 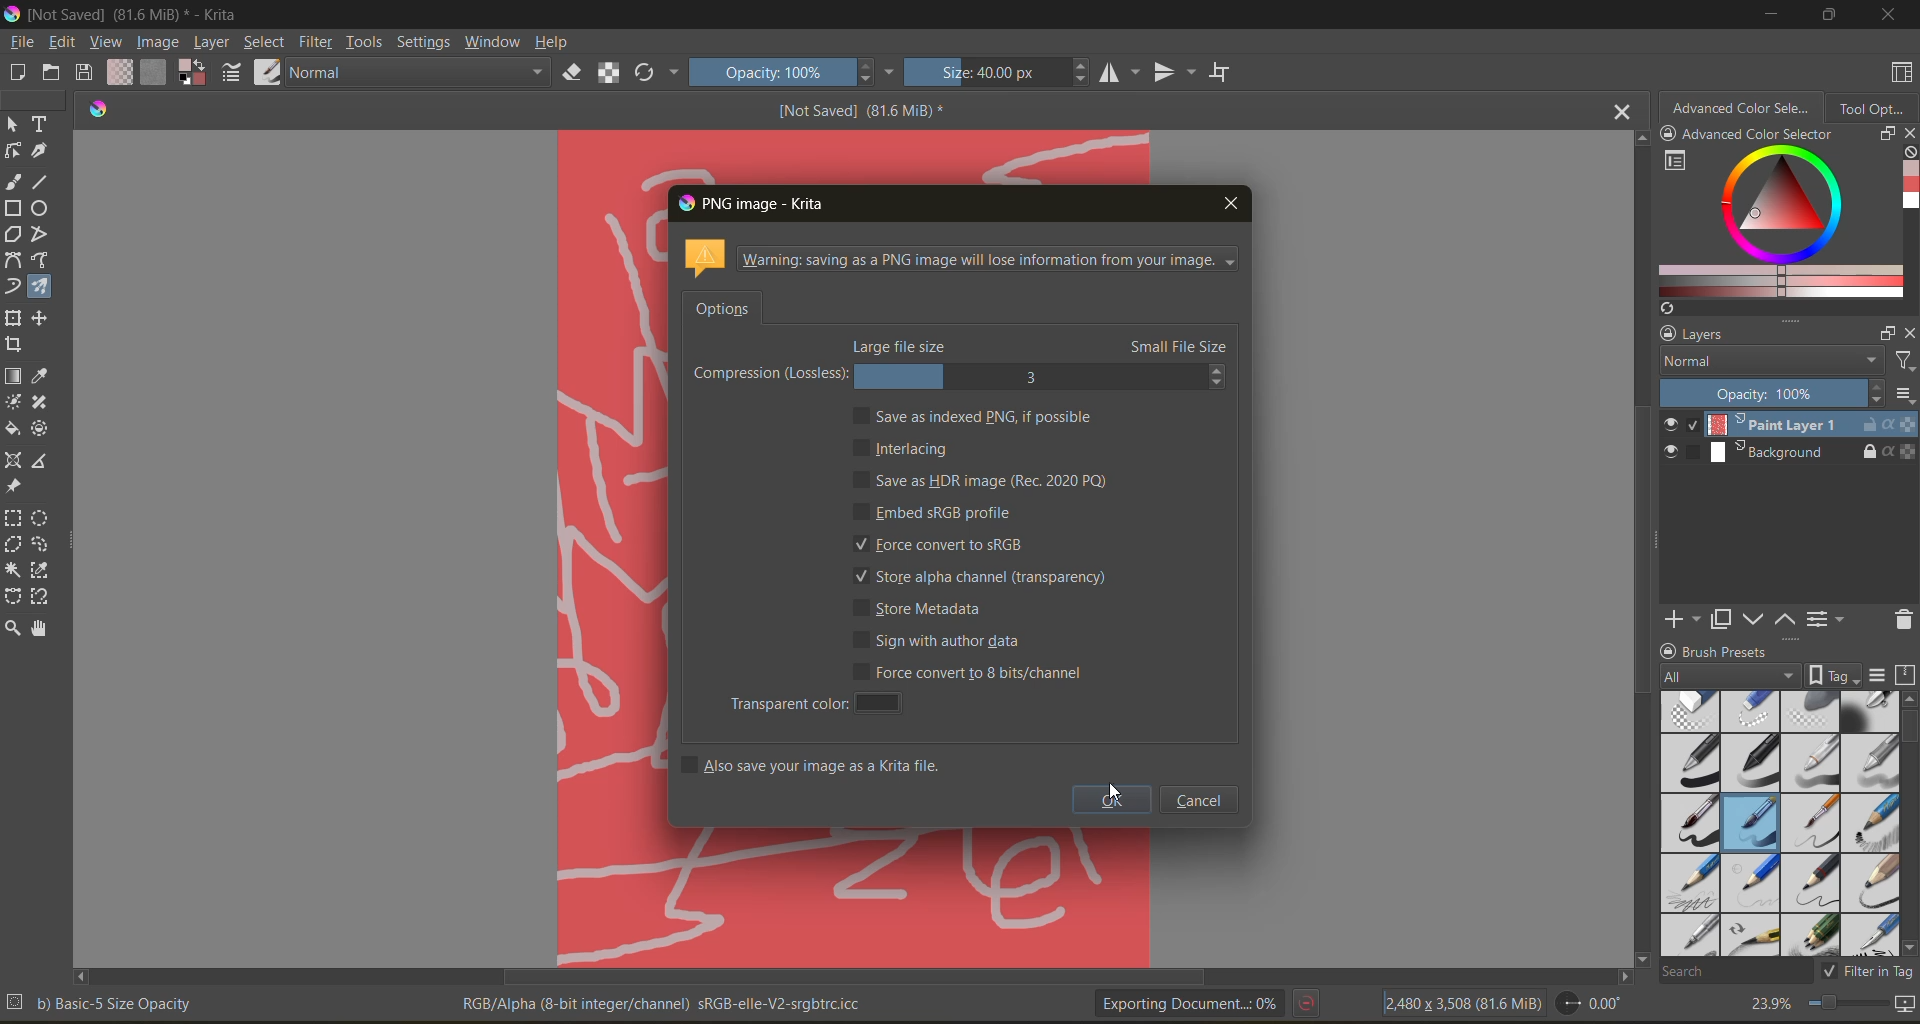 I want to click on tool, so click(x=40, y=596).